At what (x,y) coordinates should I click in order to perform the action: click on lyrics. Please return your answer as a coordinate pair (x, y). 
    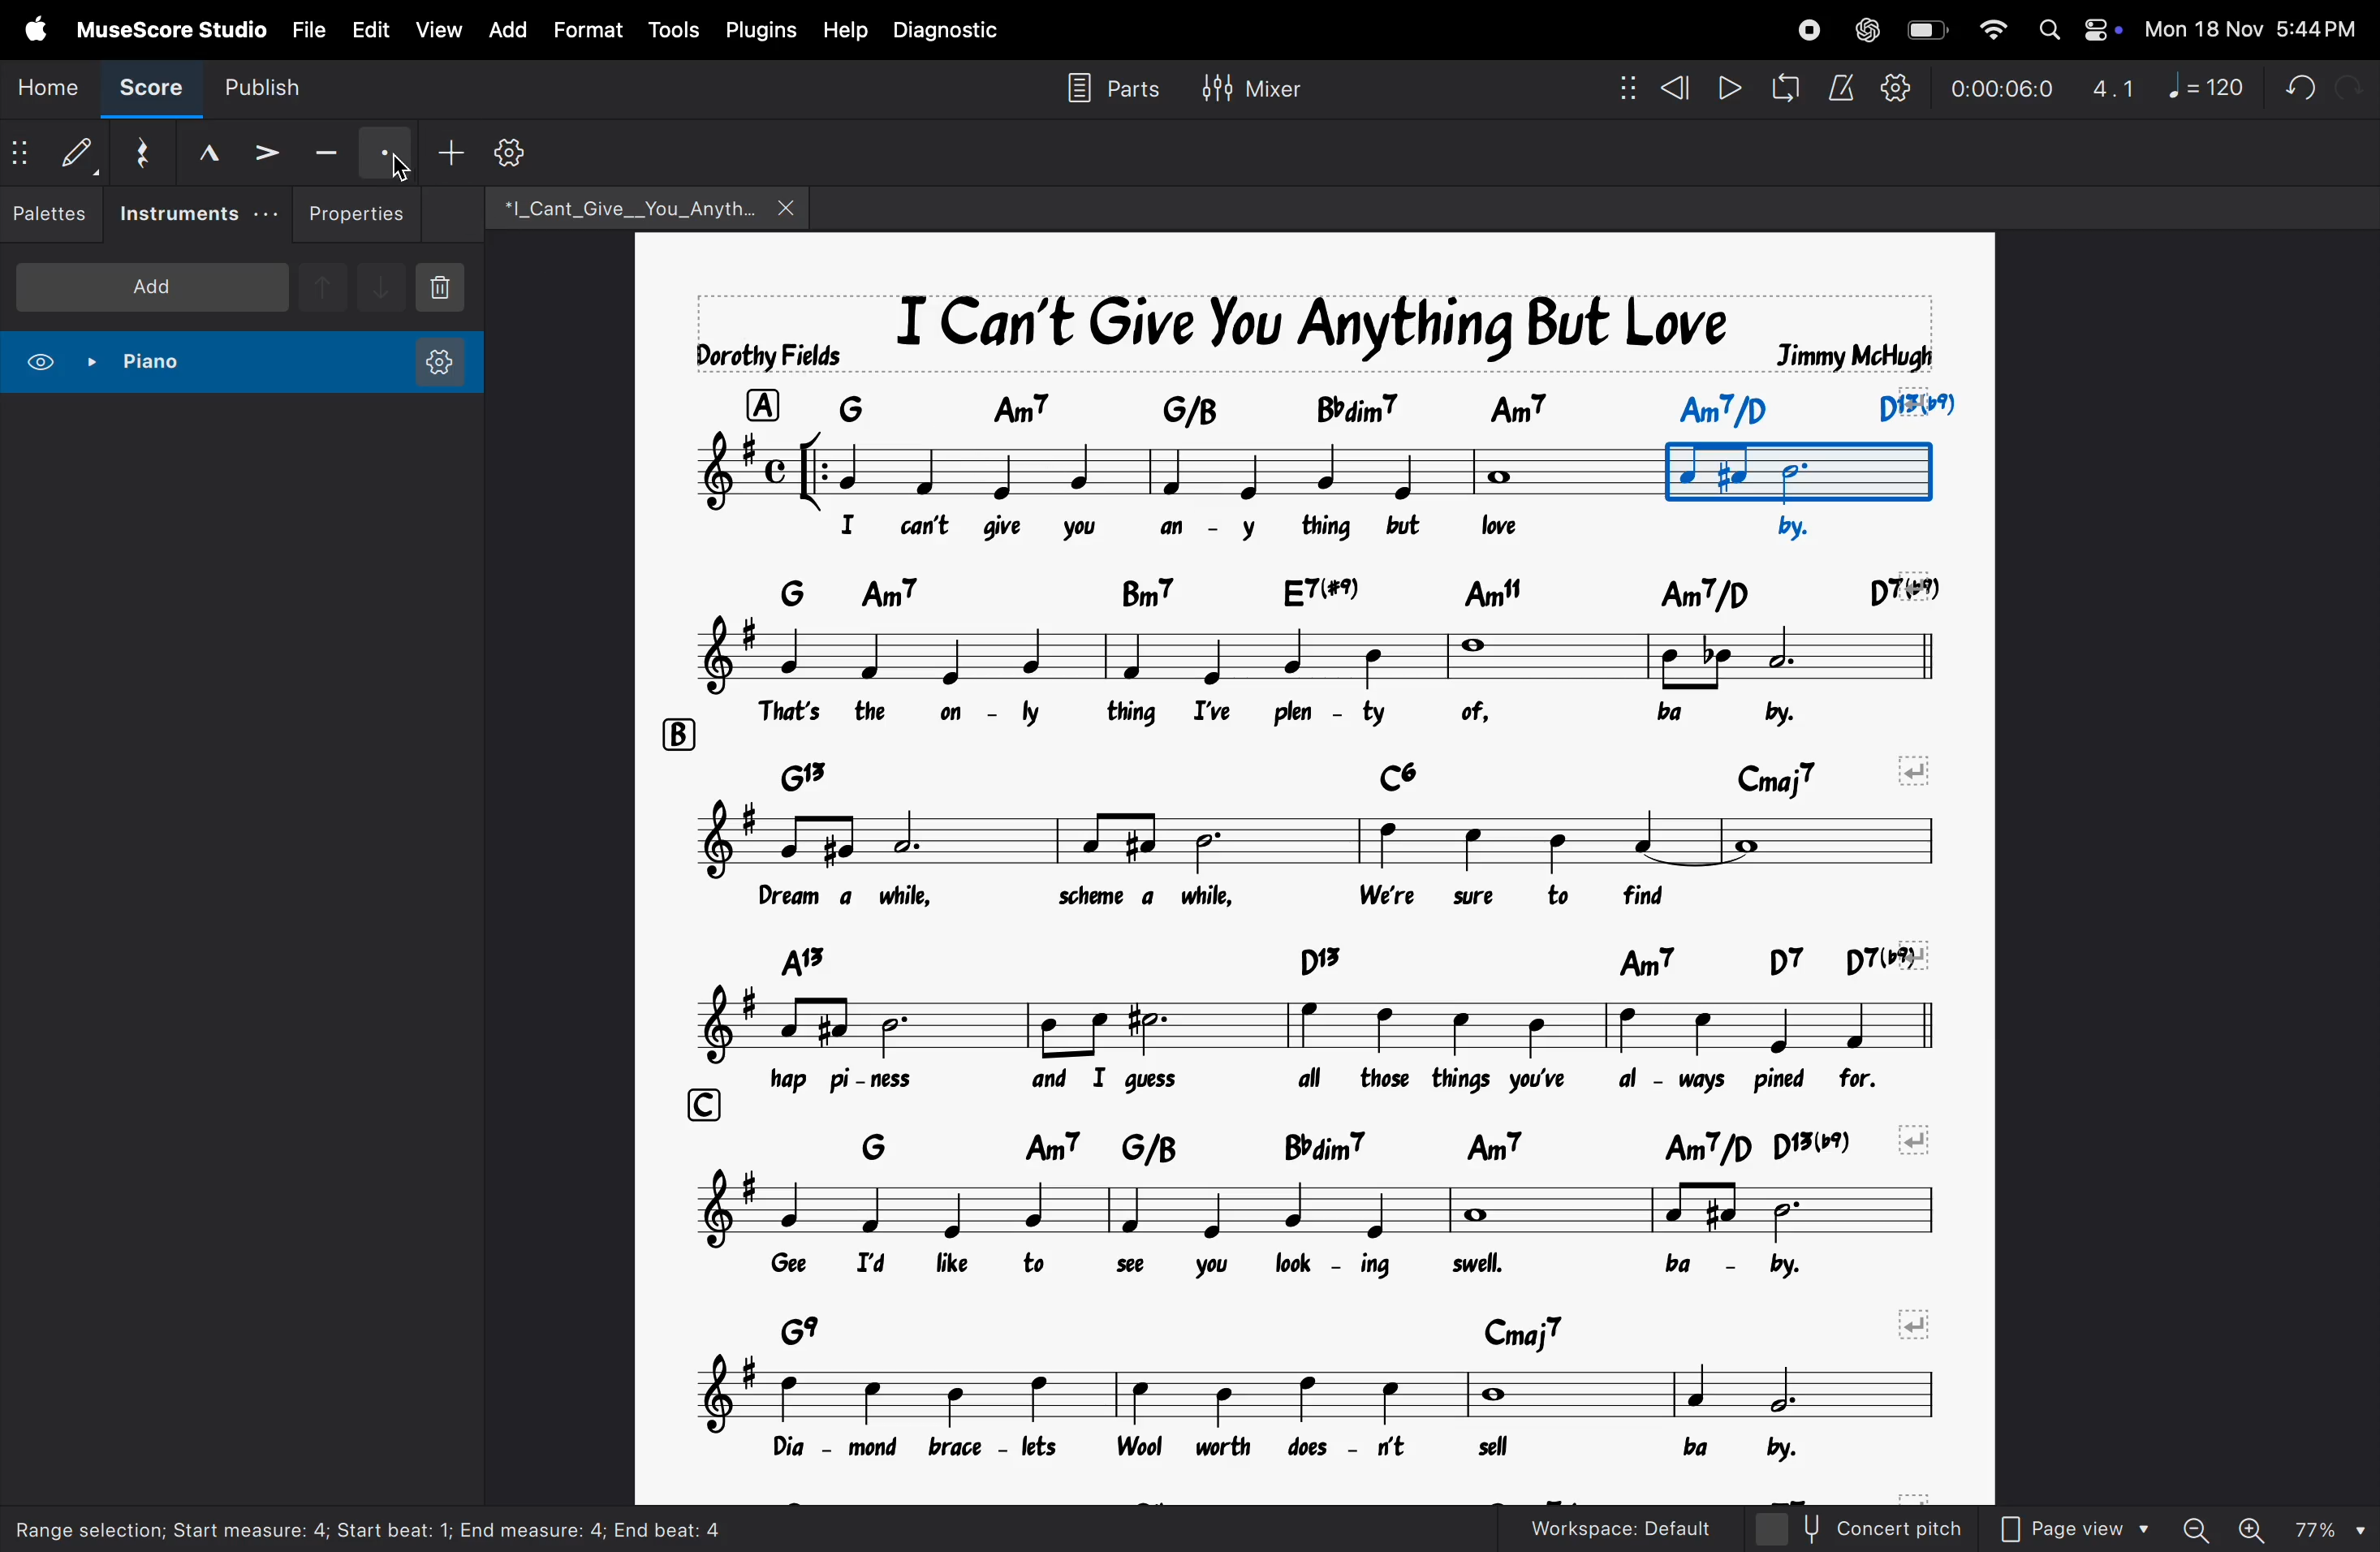
    Looking at the image, I should click on (1359, 713).